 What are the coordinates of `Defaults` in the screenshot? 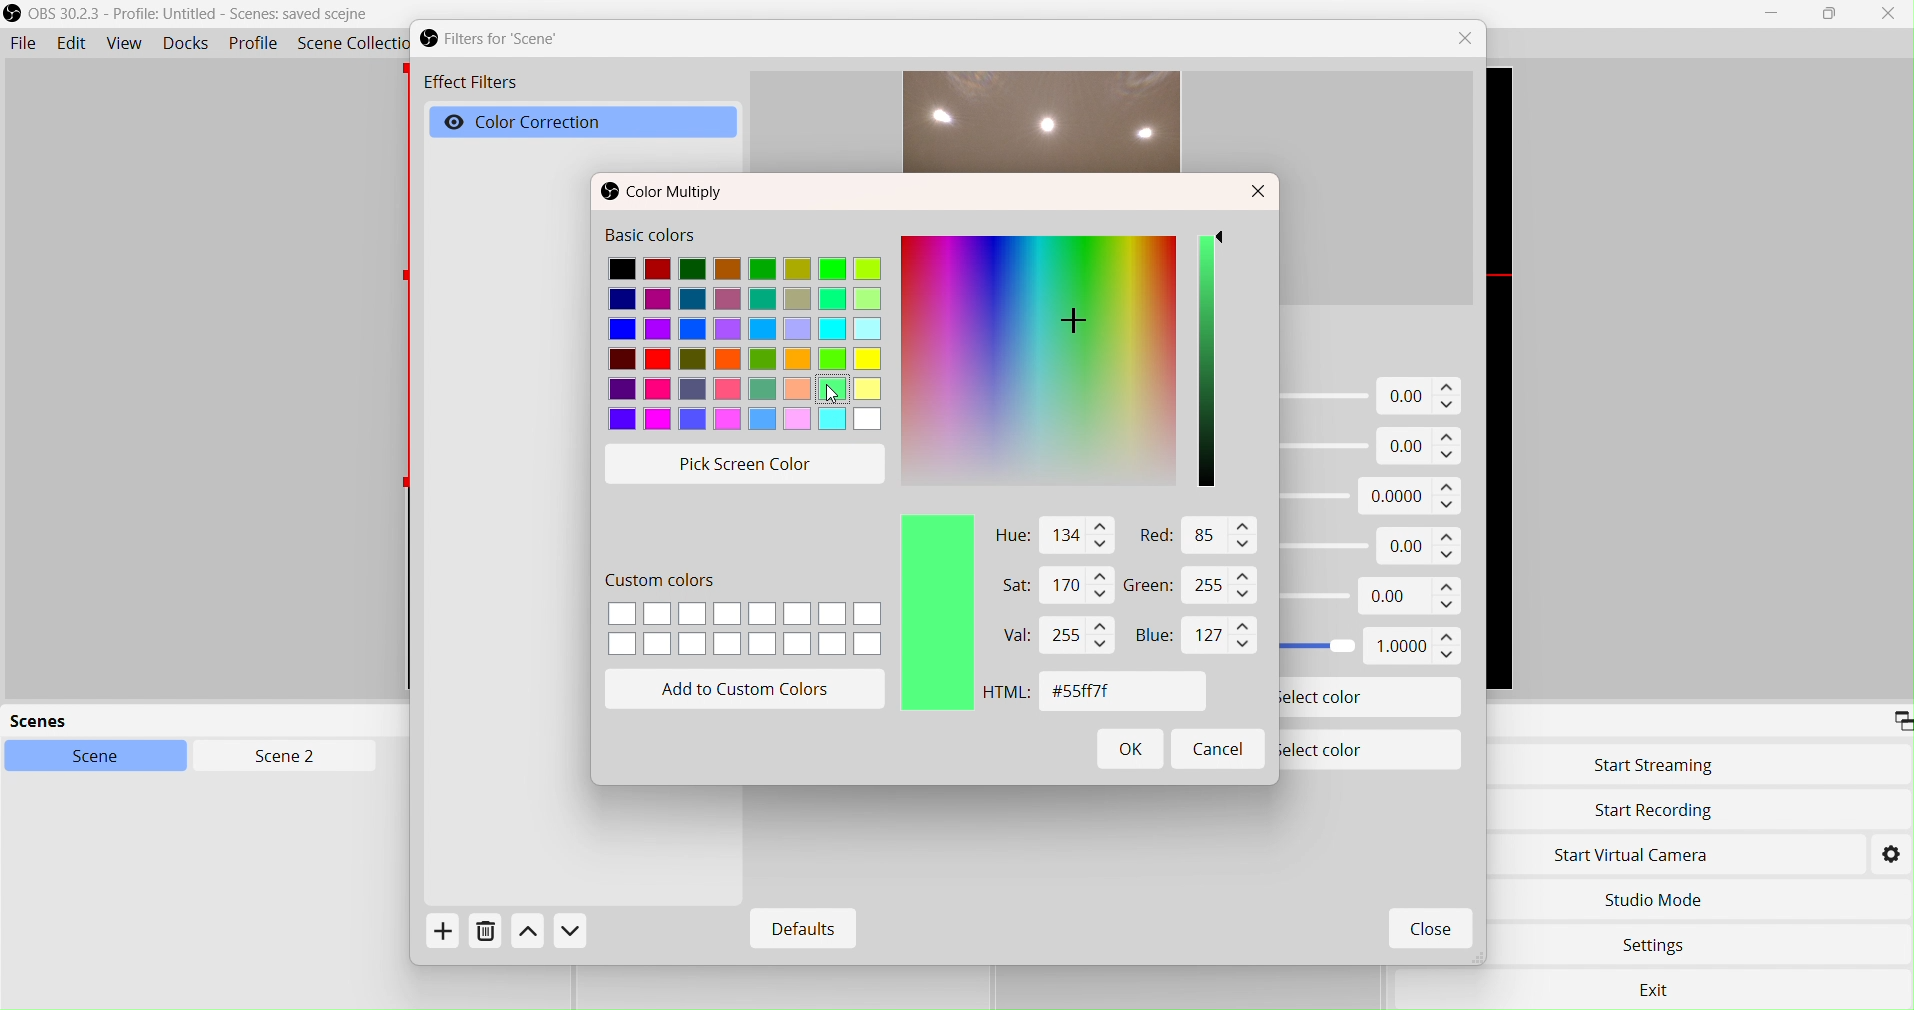 It's located at (798, 930).